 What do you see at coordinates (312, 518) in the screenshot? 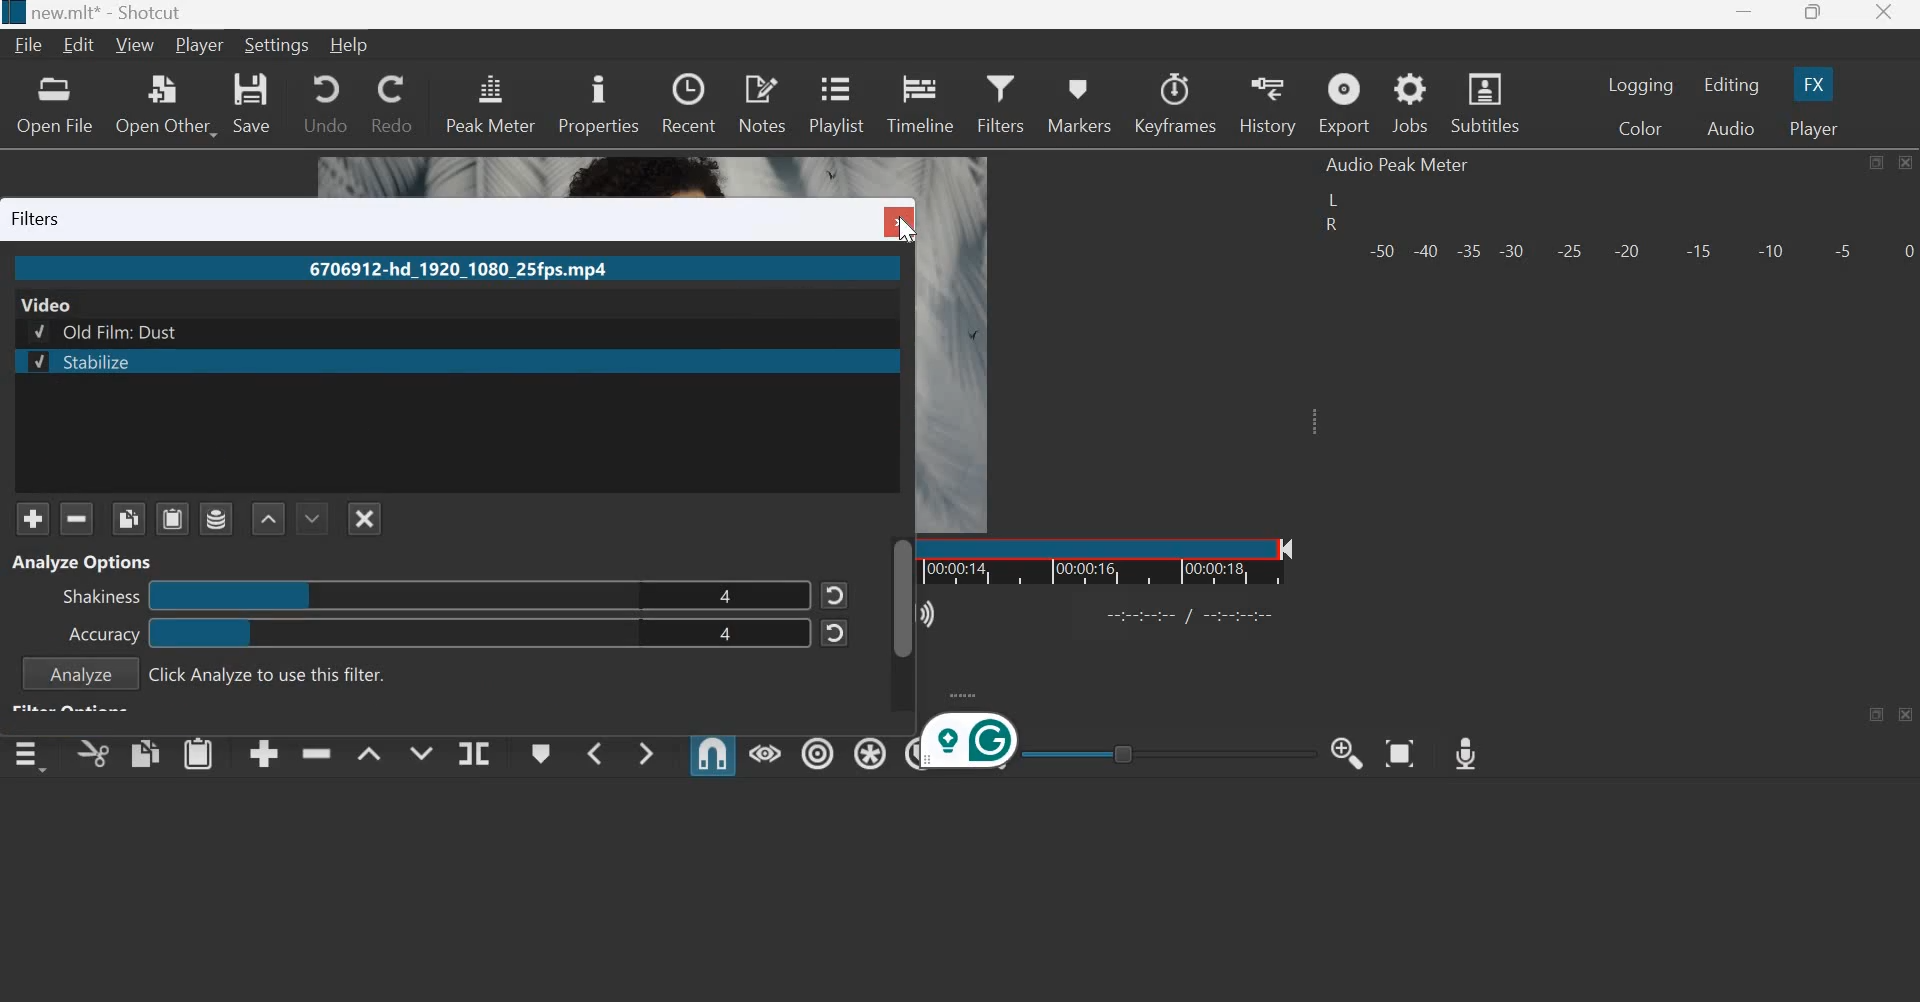
I see `Move filter down` at bounding box center [312, 518].